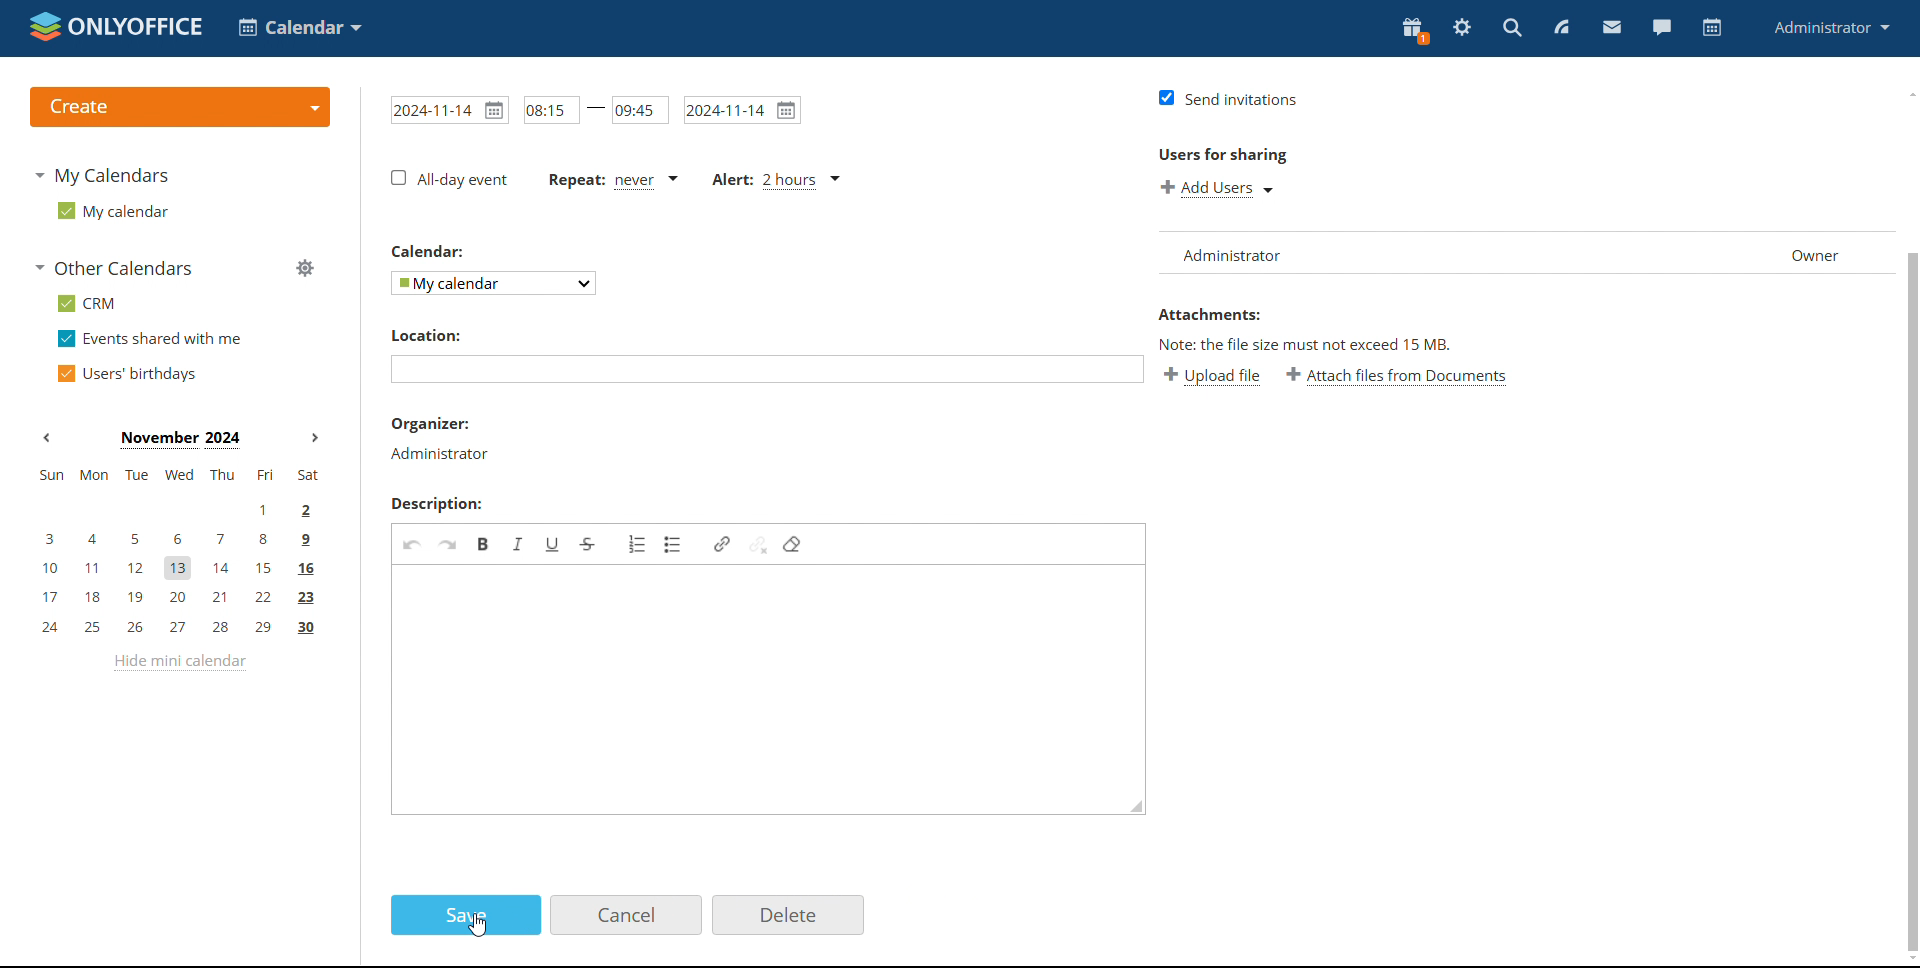 The height and width of the screenshot is (968, 1920). I want to click on send invitations, so click(1226, 99).